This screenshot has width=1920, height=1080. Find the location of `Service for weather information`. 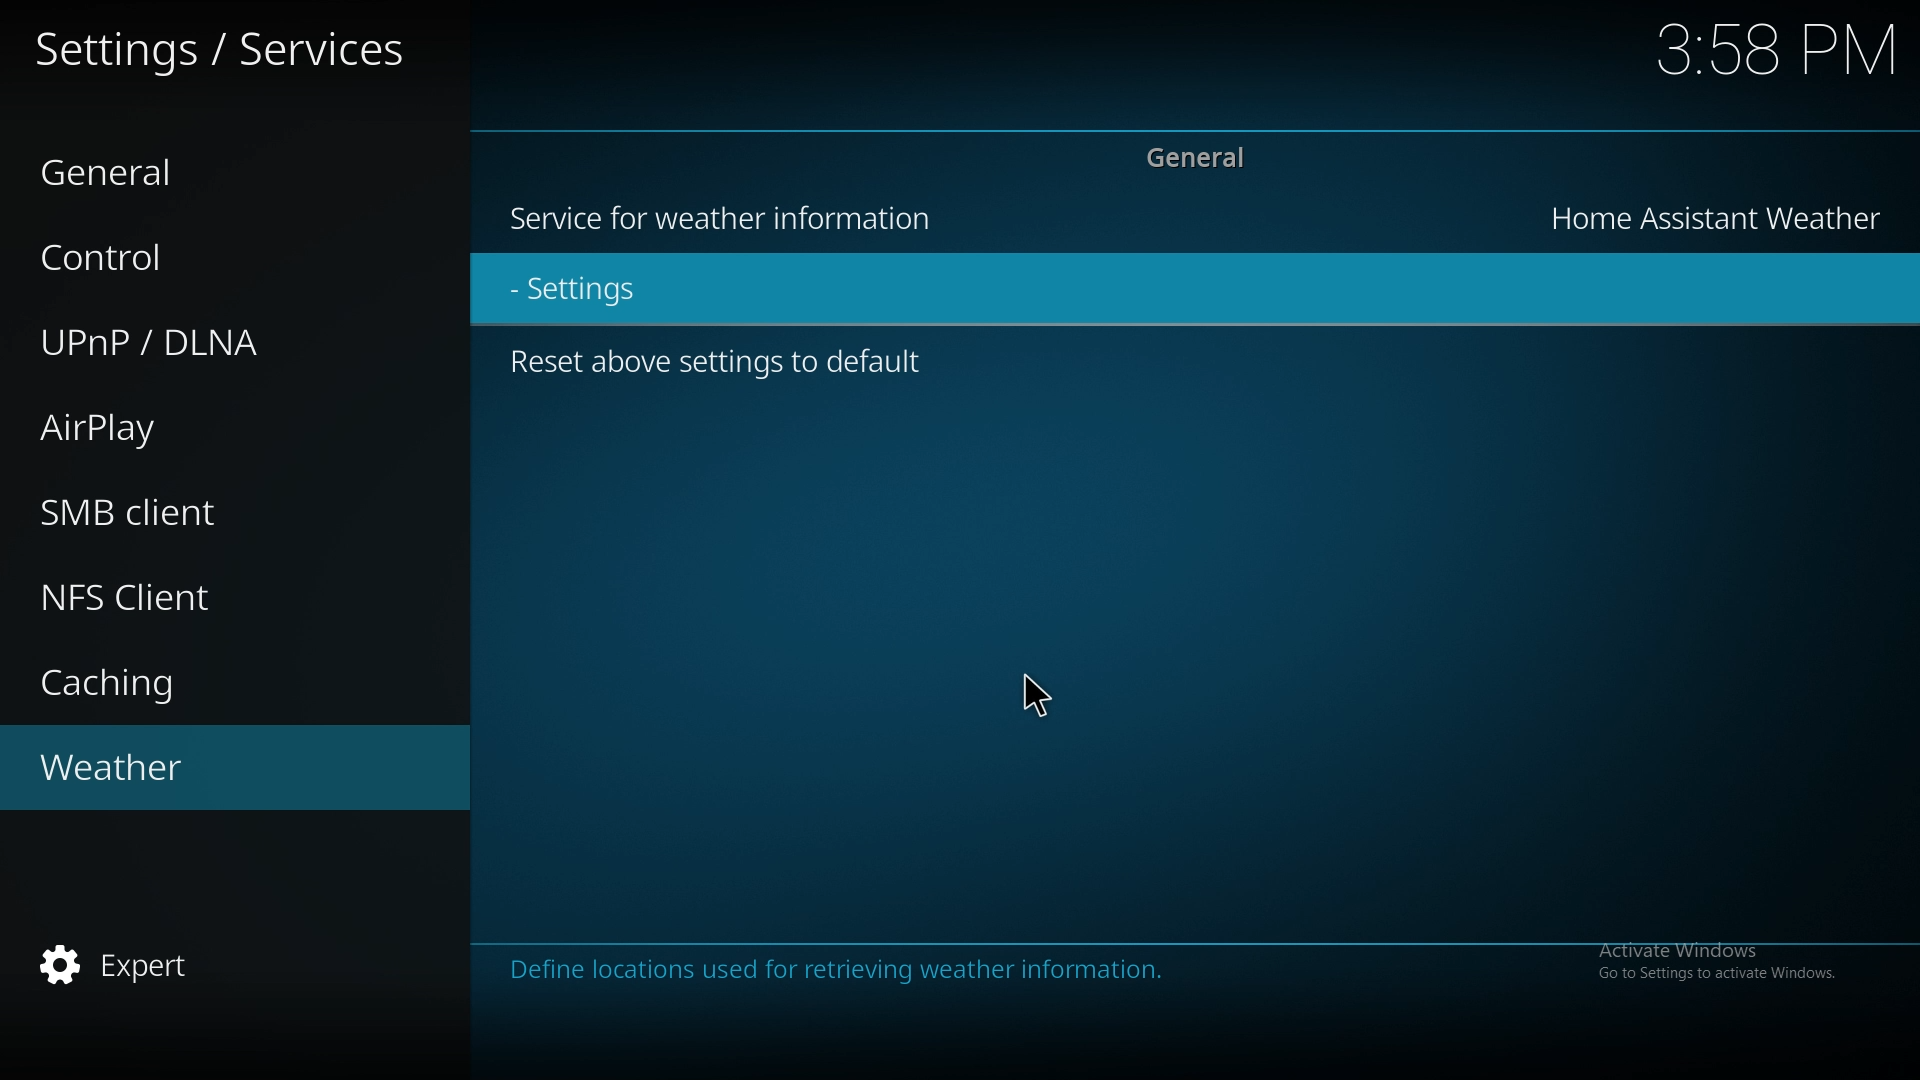

Service for weather information is located at coordinates (722, 218).